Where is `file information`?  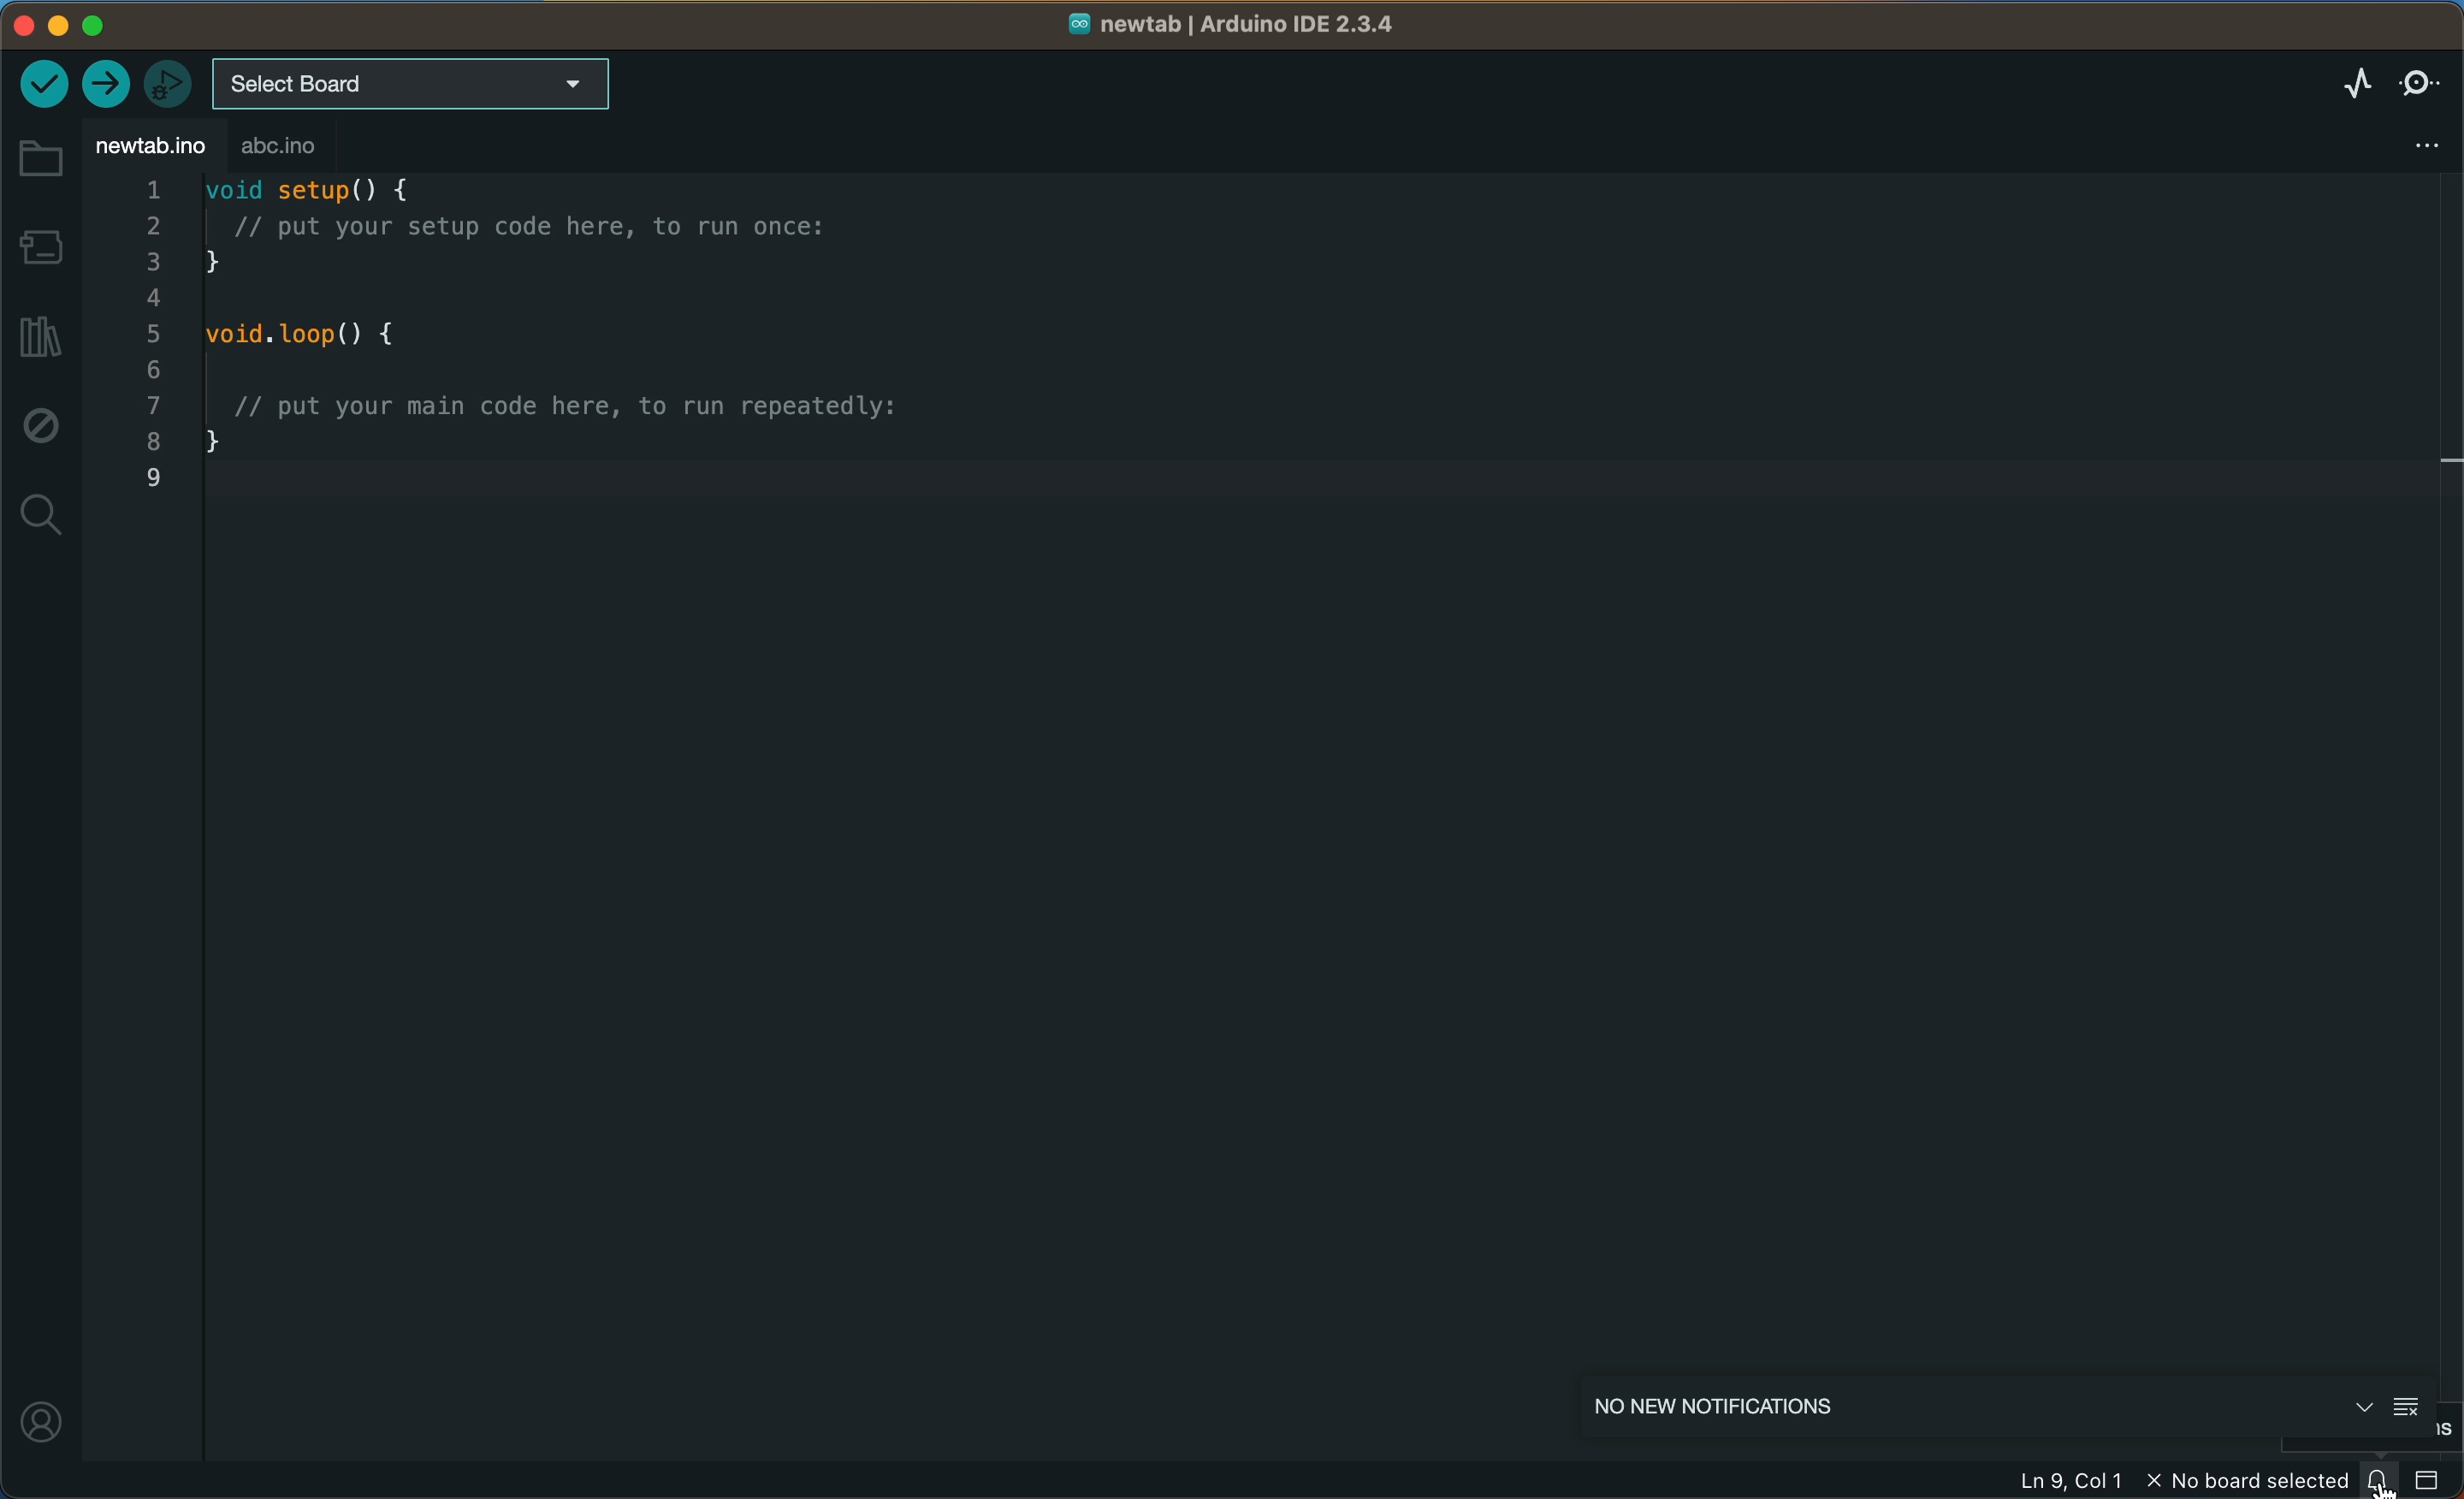 file information is located at coordinates (2080, 1480).